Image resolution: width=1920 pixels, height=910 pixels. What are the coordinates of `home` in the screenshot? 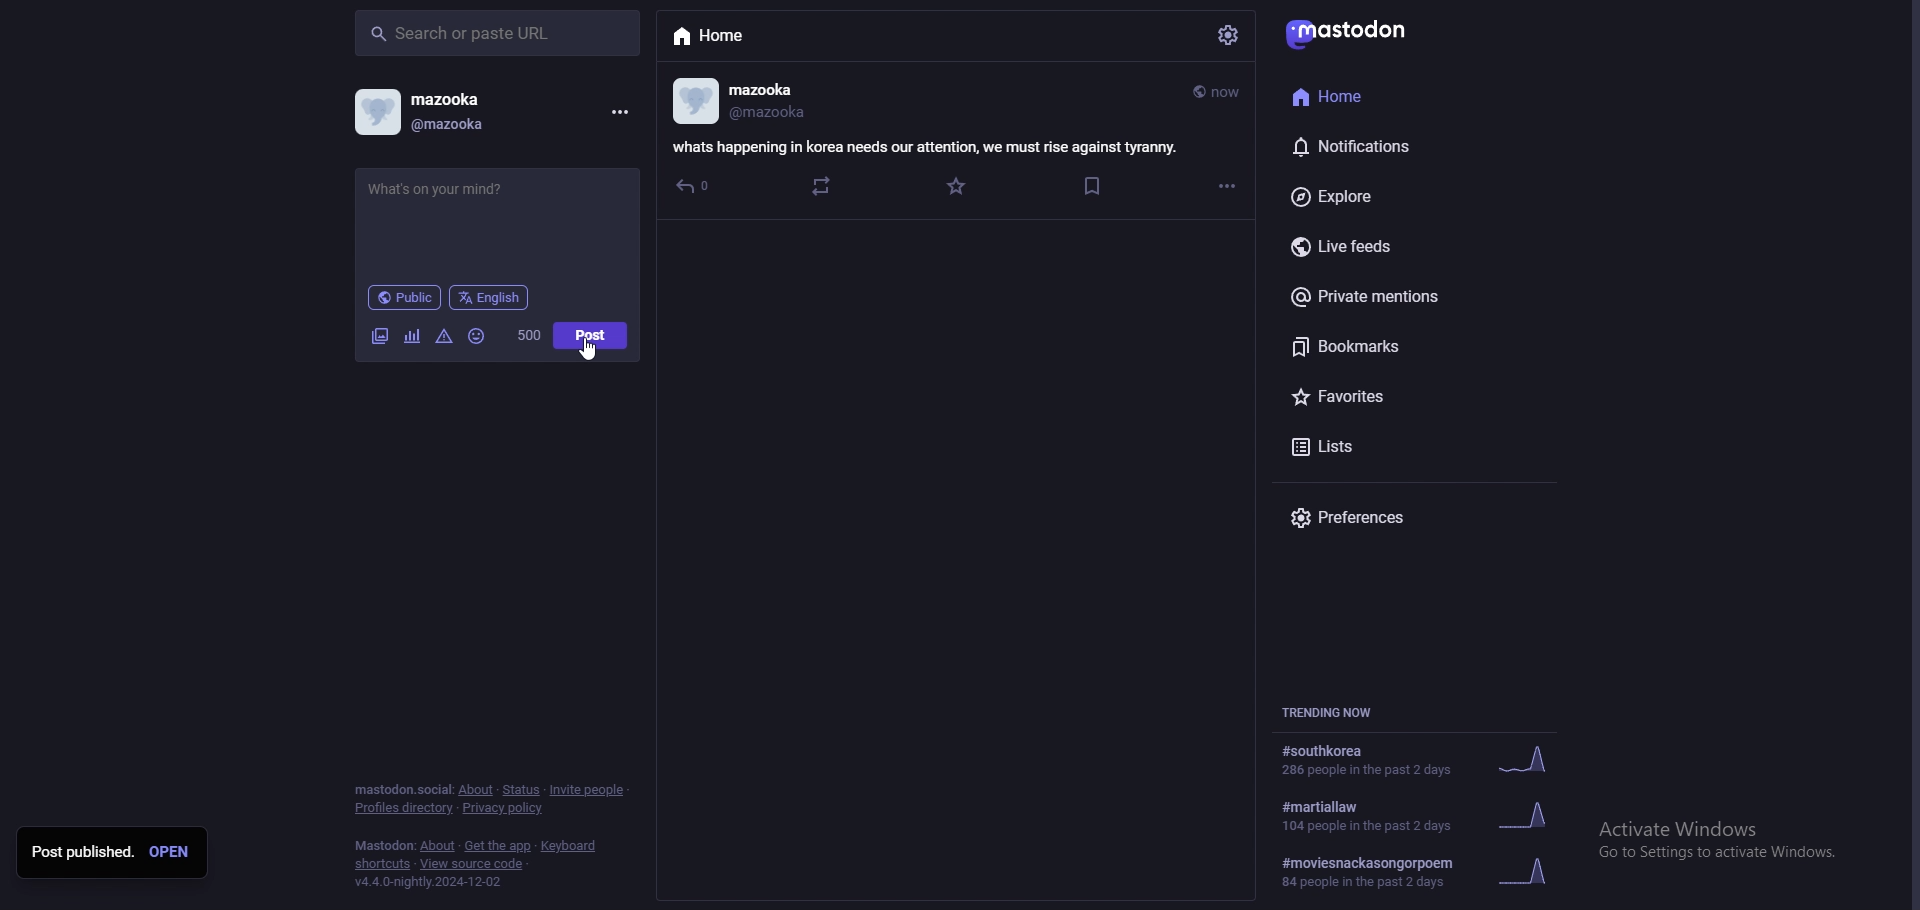 It's located at (1378, 94).